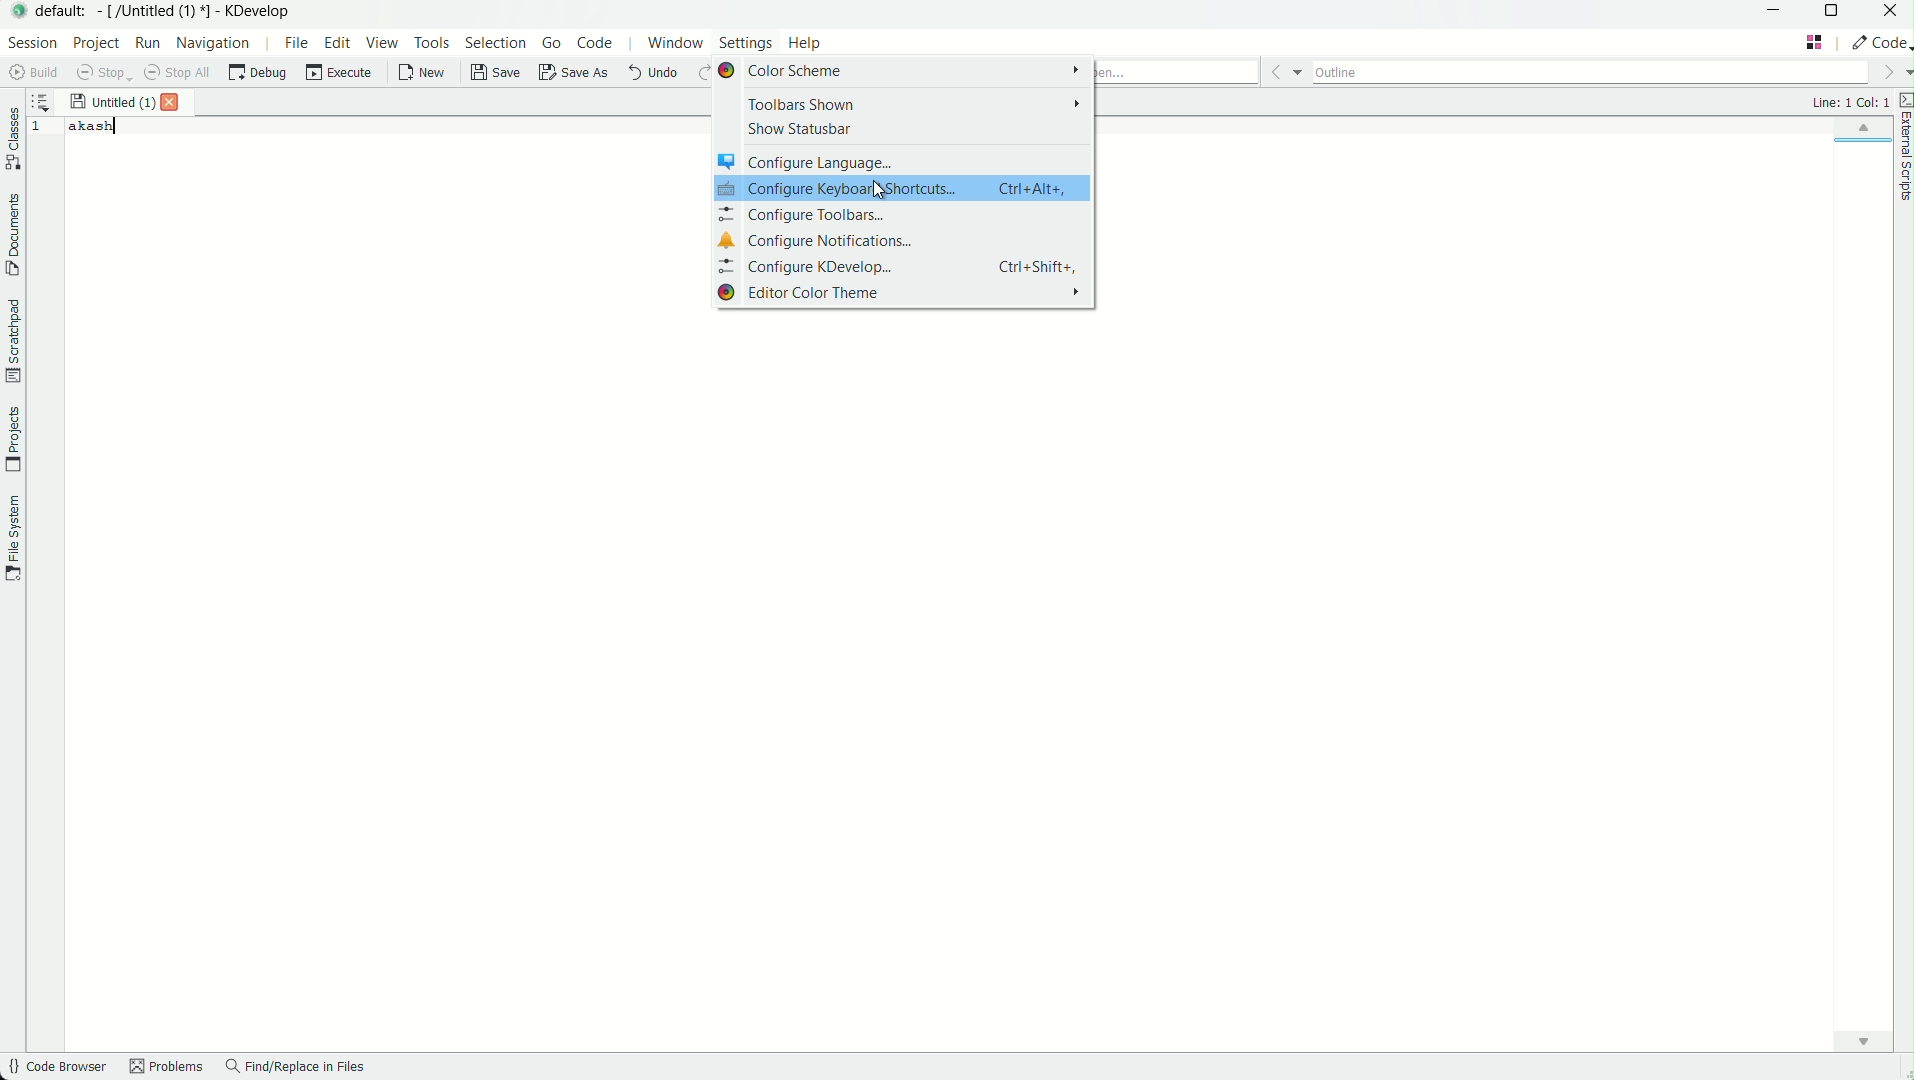 The height and width of the screenshot is (1080, 1914). Describe the element at coordinates (296, 1068) in the screenshot. I see `find/replace in files` at that location.